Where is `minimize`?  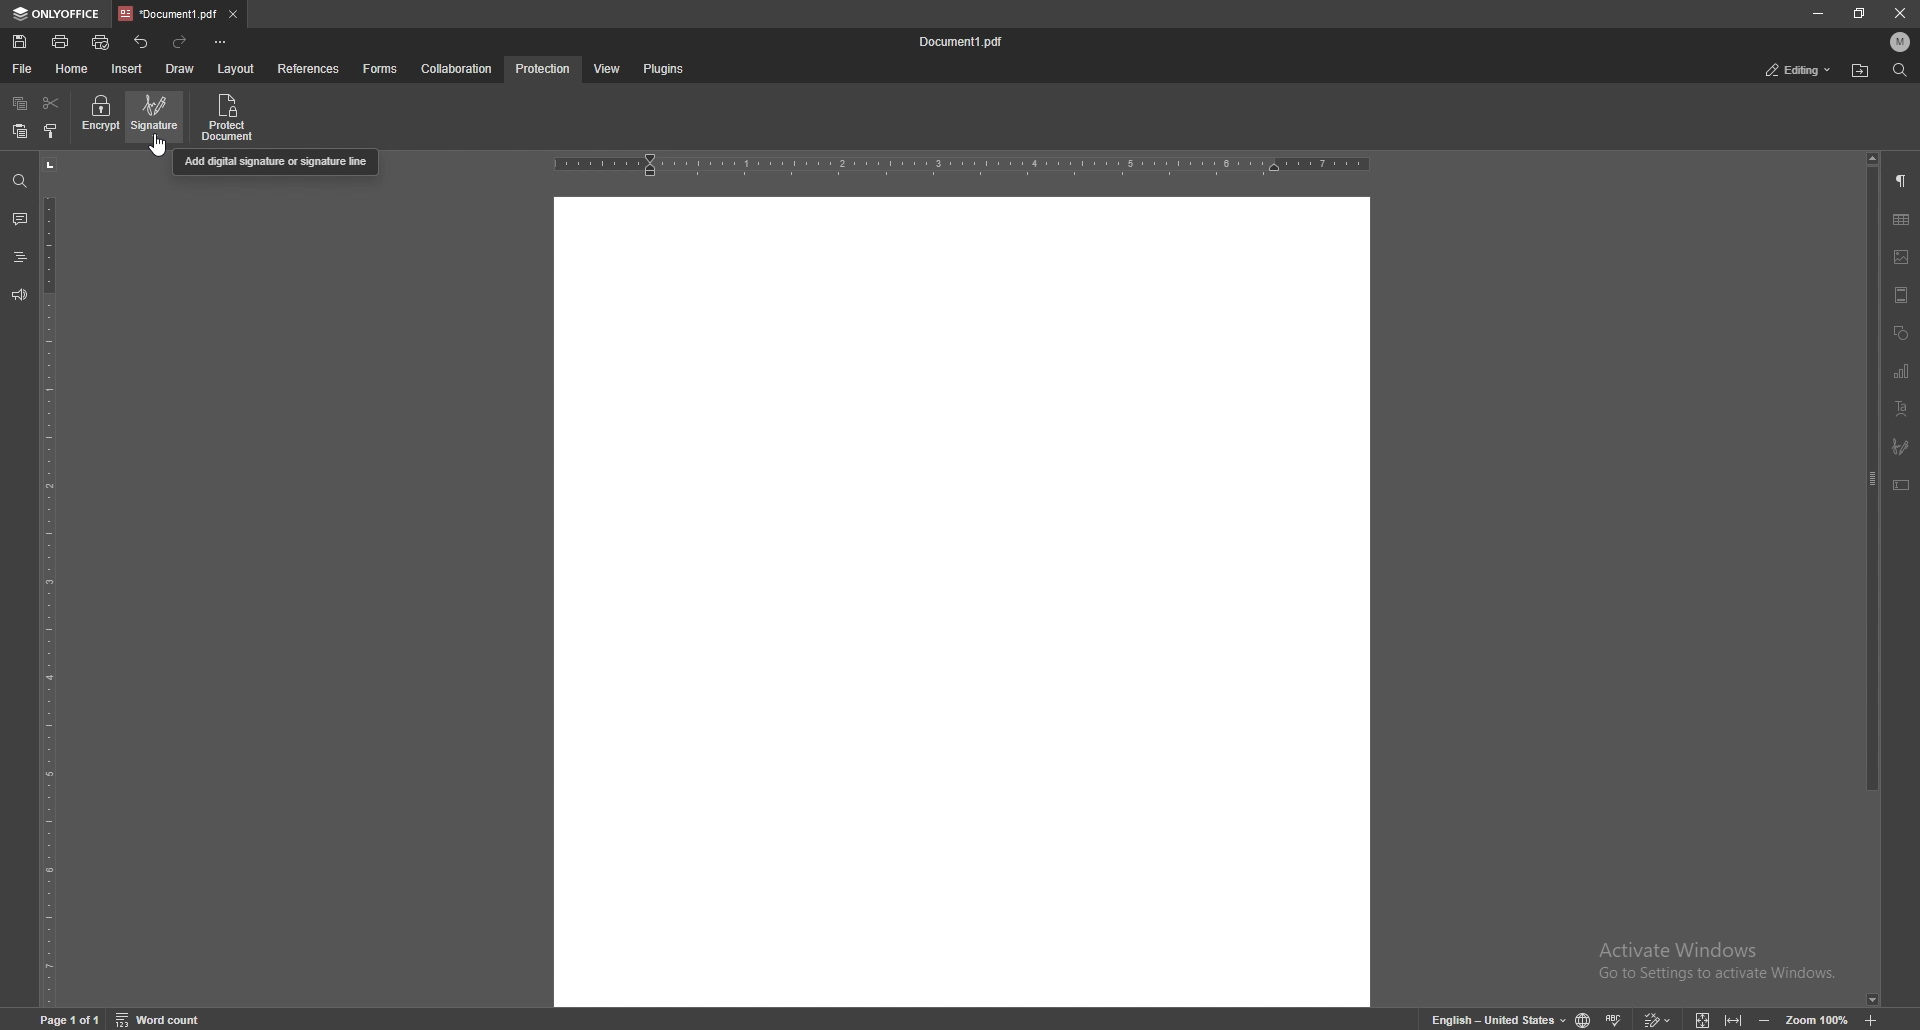
minimize is located at coordinates (1817, 12).